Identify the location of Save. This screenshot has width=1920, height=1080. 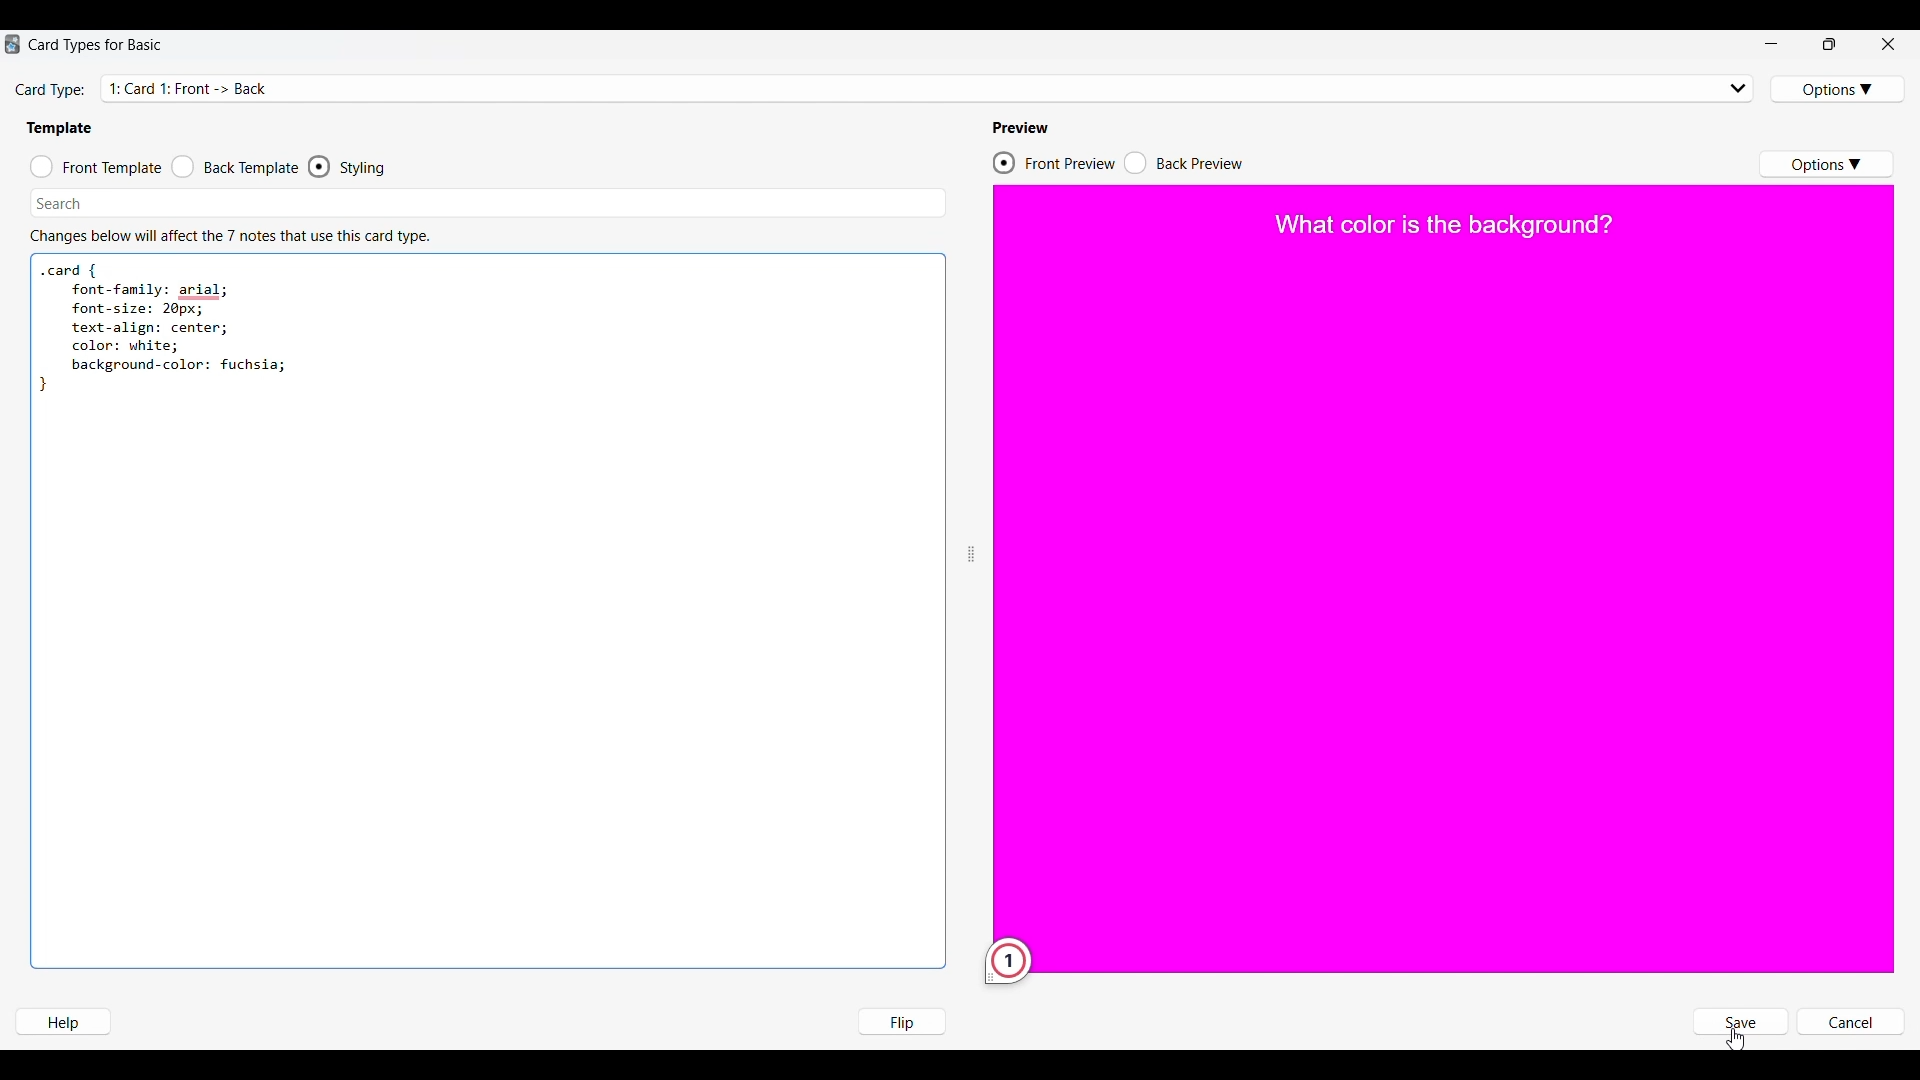
(1739, 1023).